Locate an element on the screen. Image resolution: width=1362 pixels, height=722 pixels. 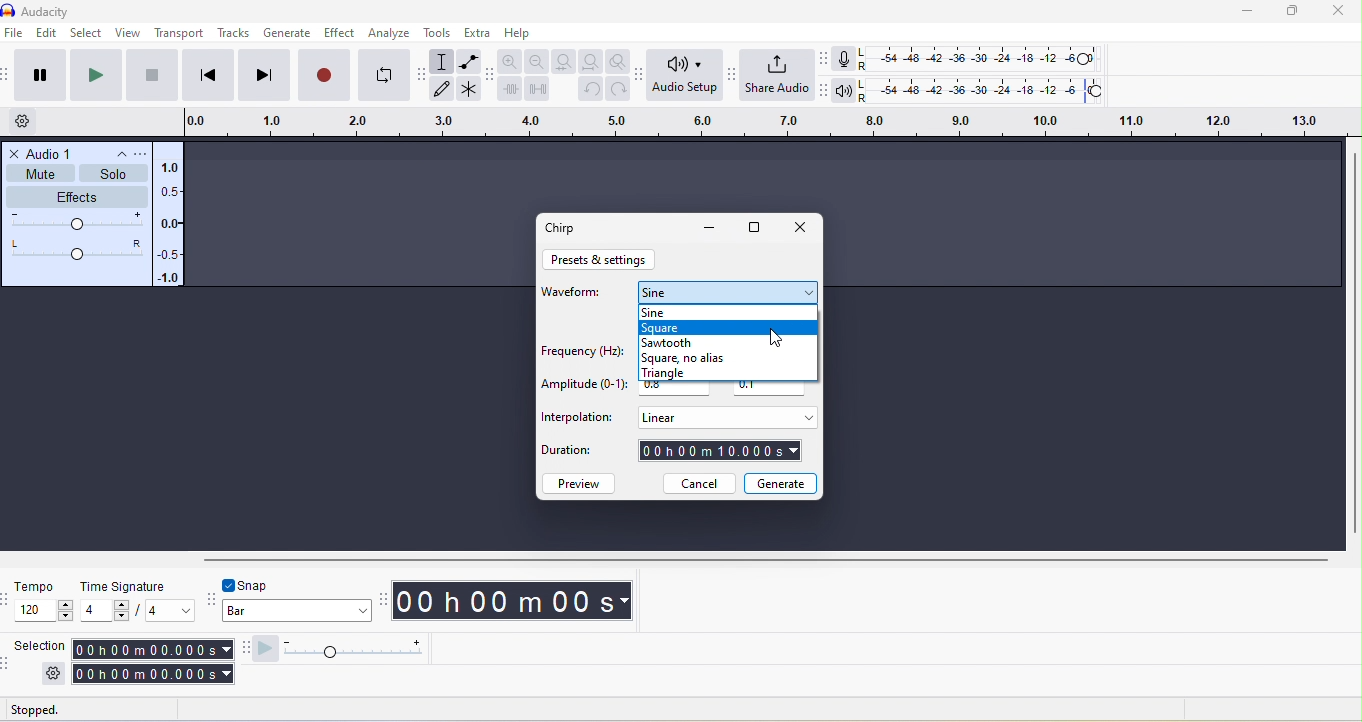
0.1 is located at coordinates (771, 390).